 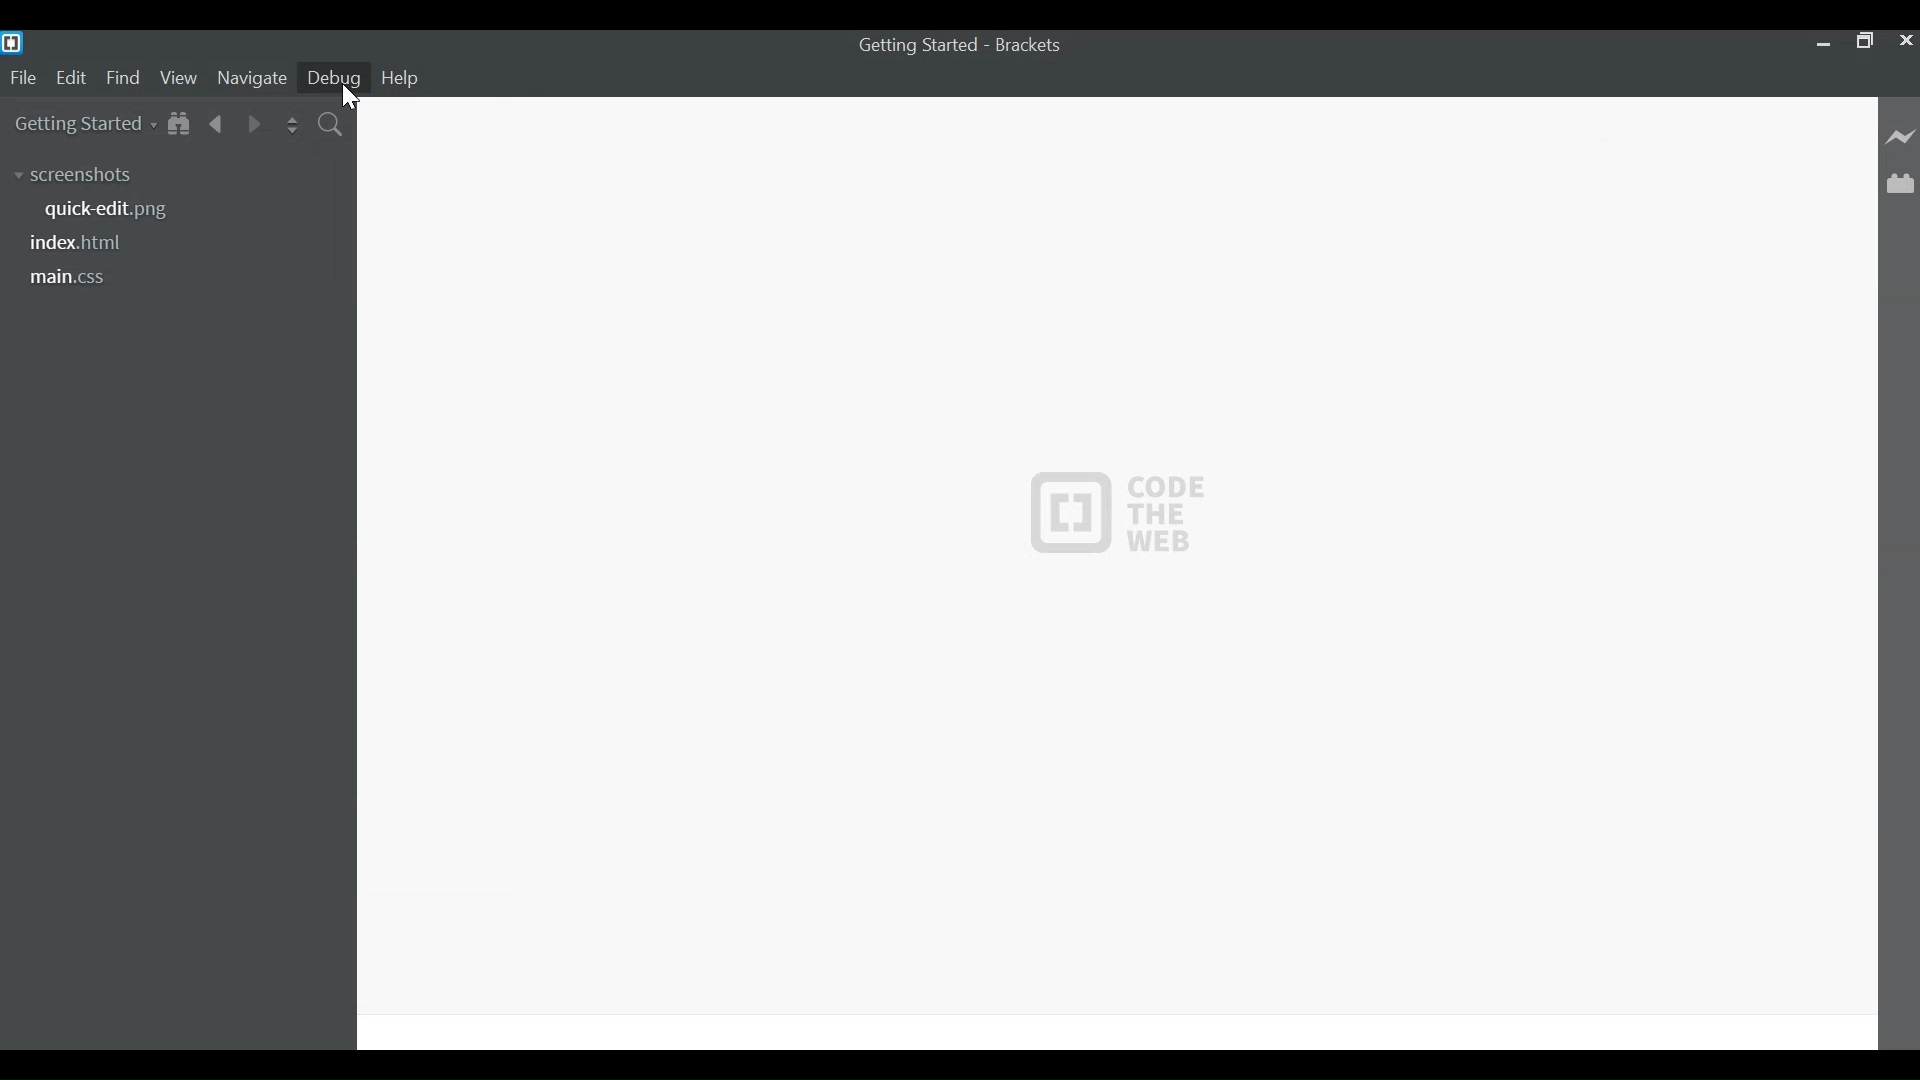 I want to click on Maximize, so click(x=1864, y=44).